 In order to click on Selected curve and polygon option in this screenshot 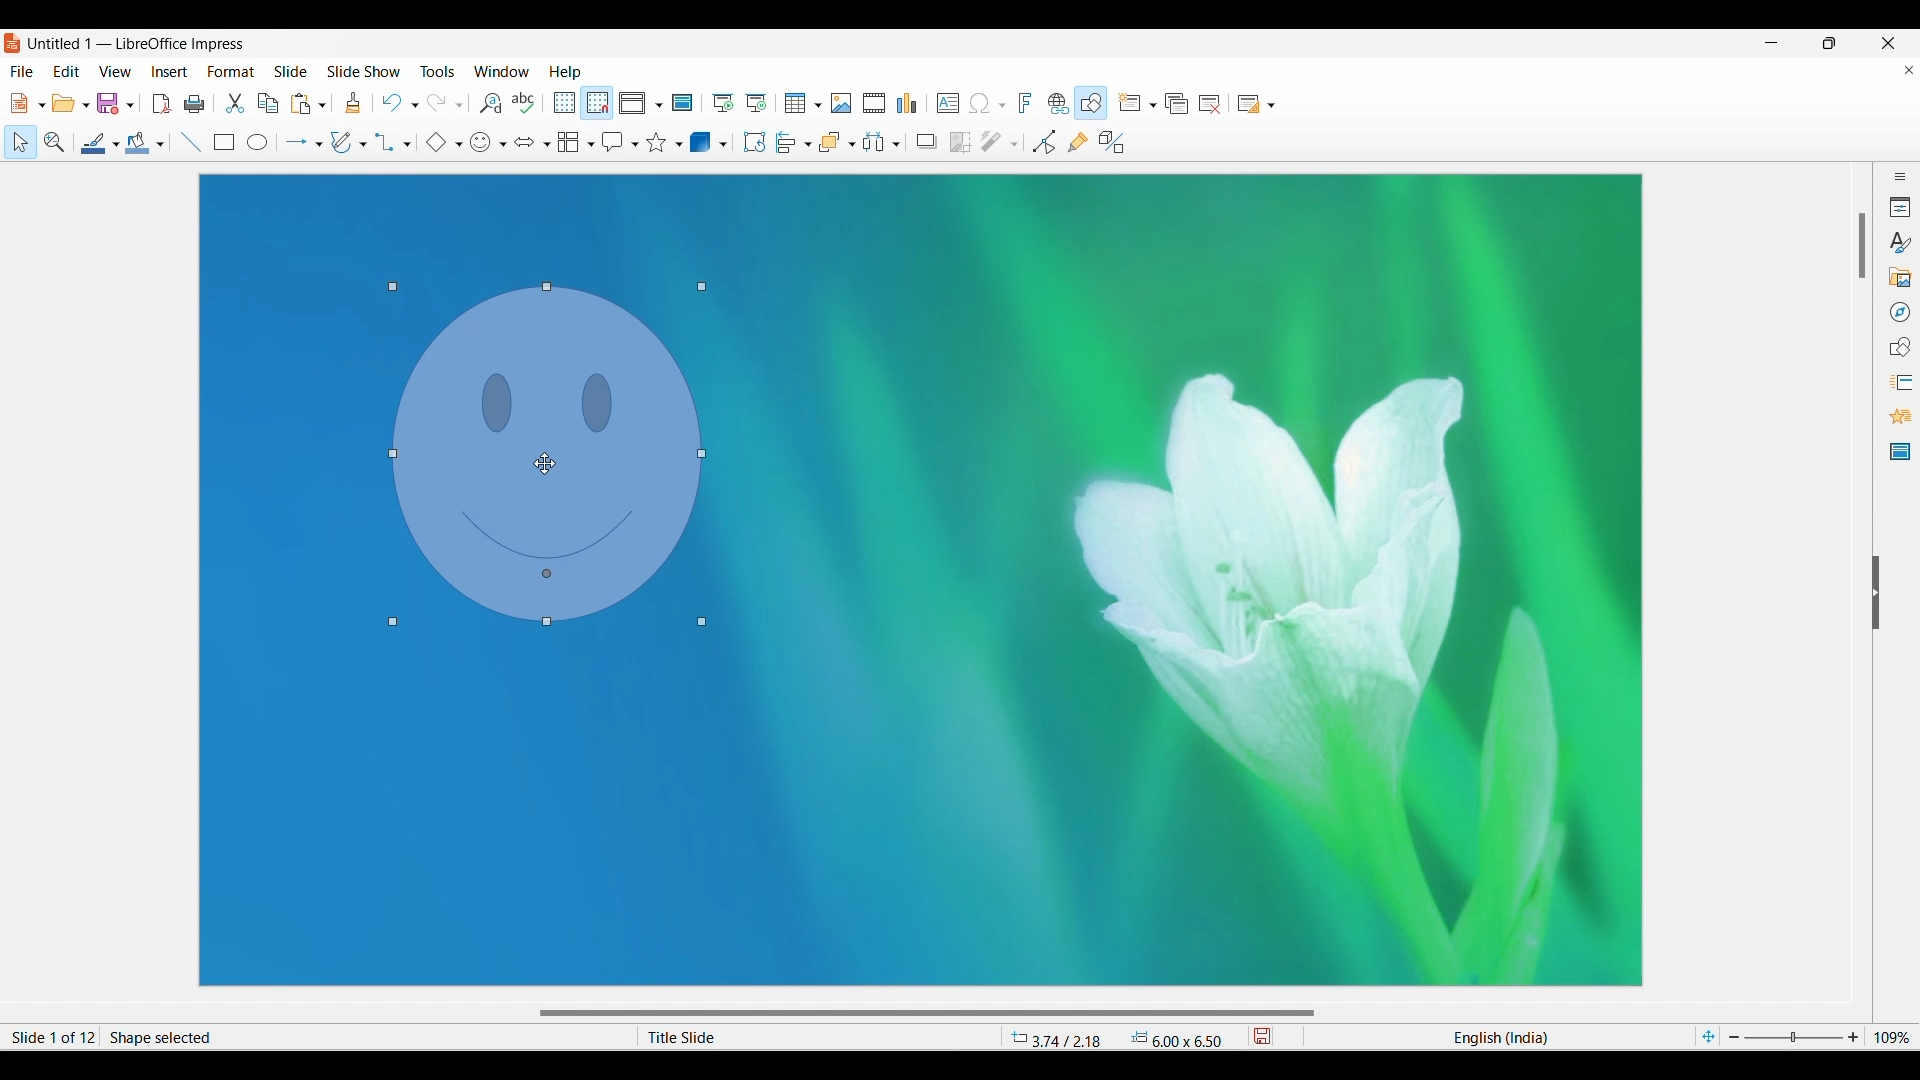, I will do `click(342, 142)`.